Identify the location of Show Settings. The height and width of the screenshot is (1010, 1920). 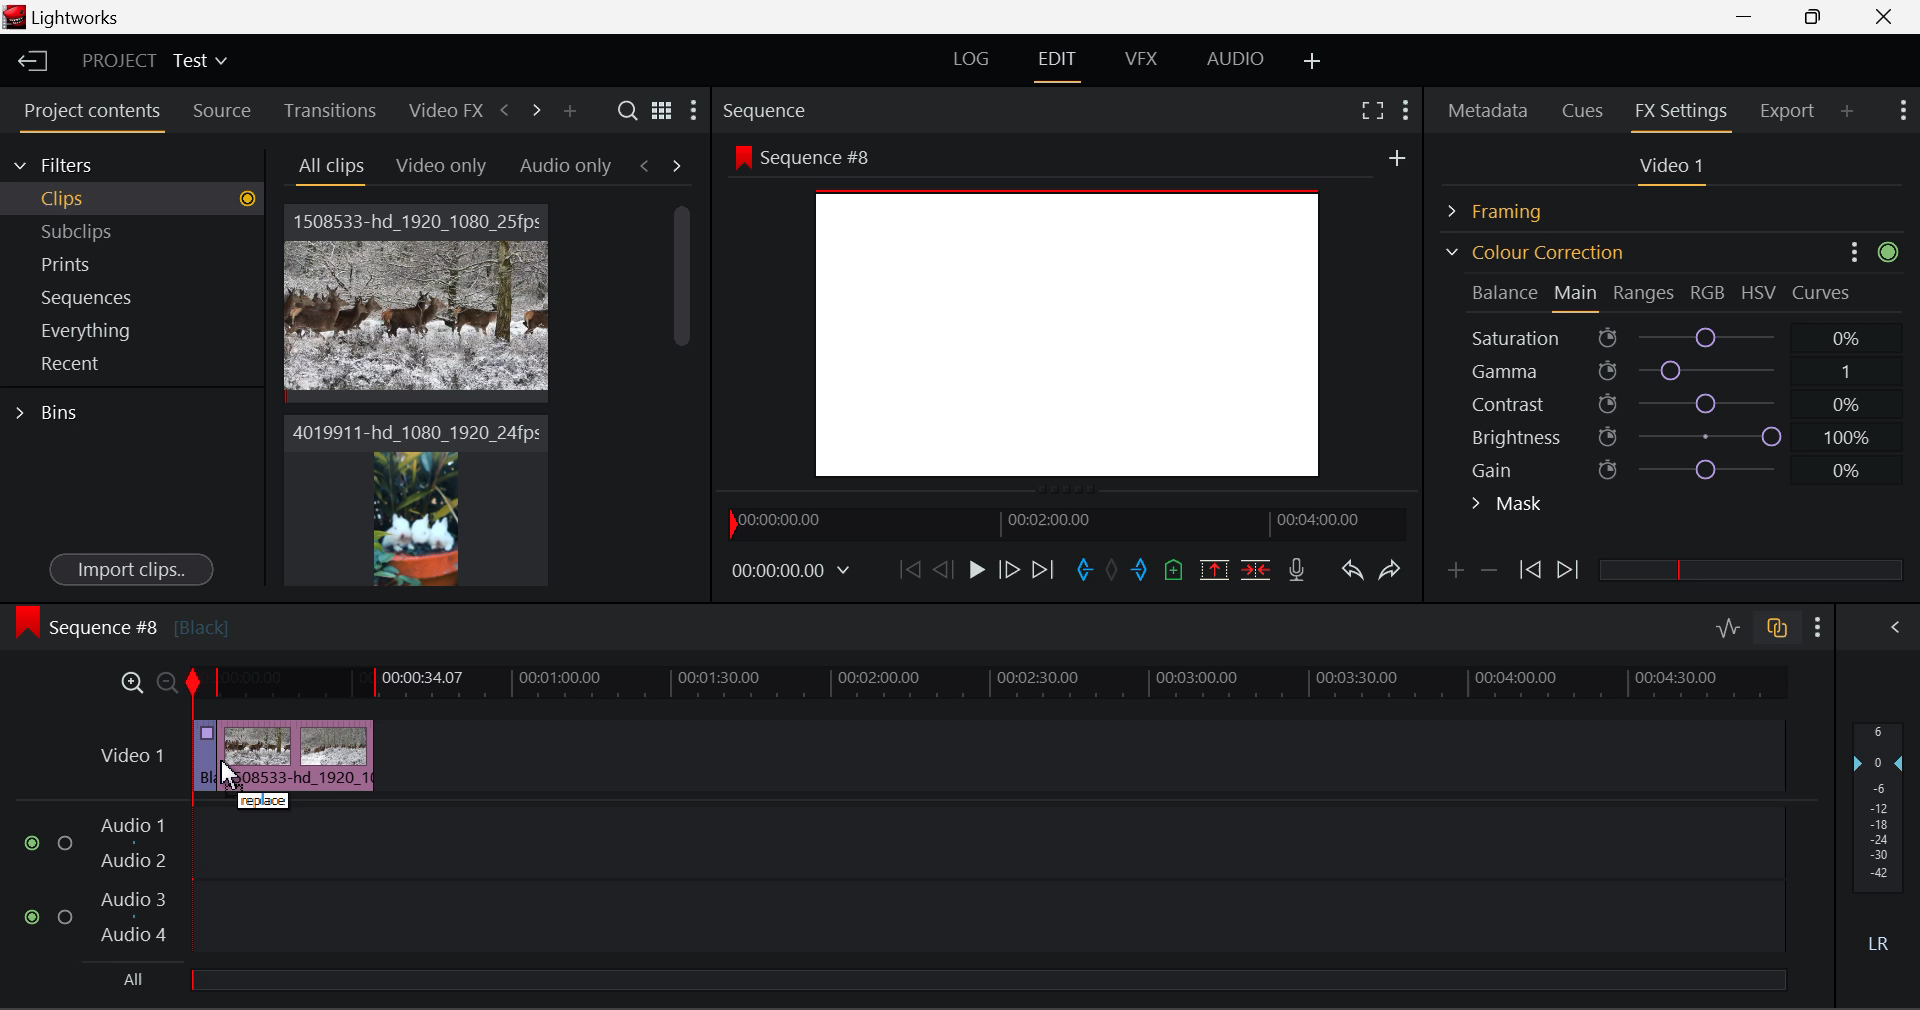
(692, 115).